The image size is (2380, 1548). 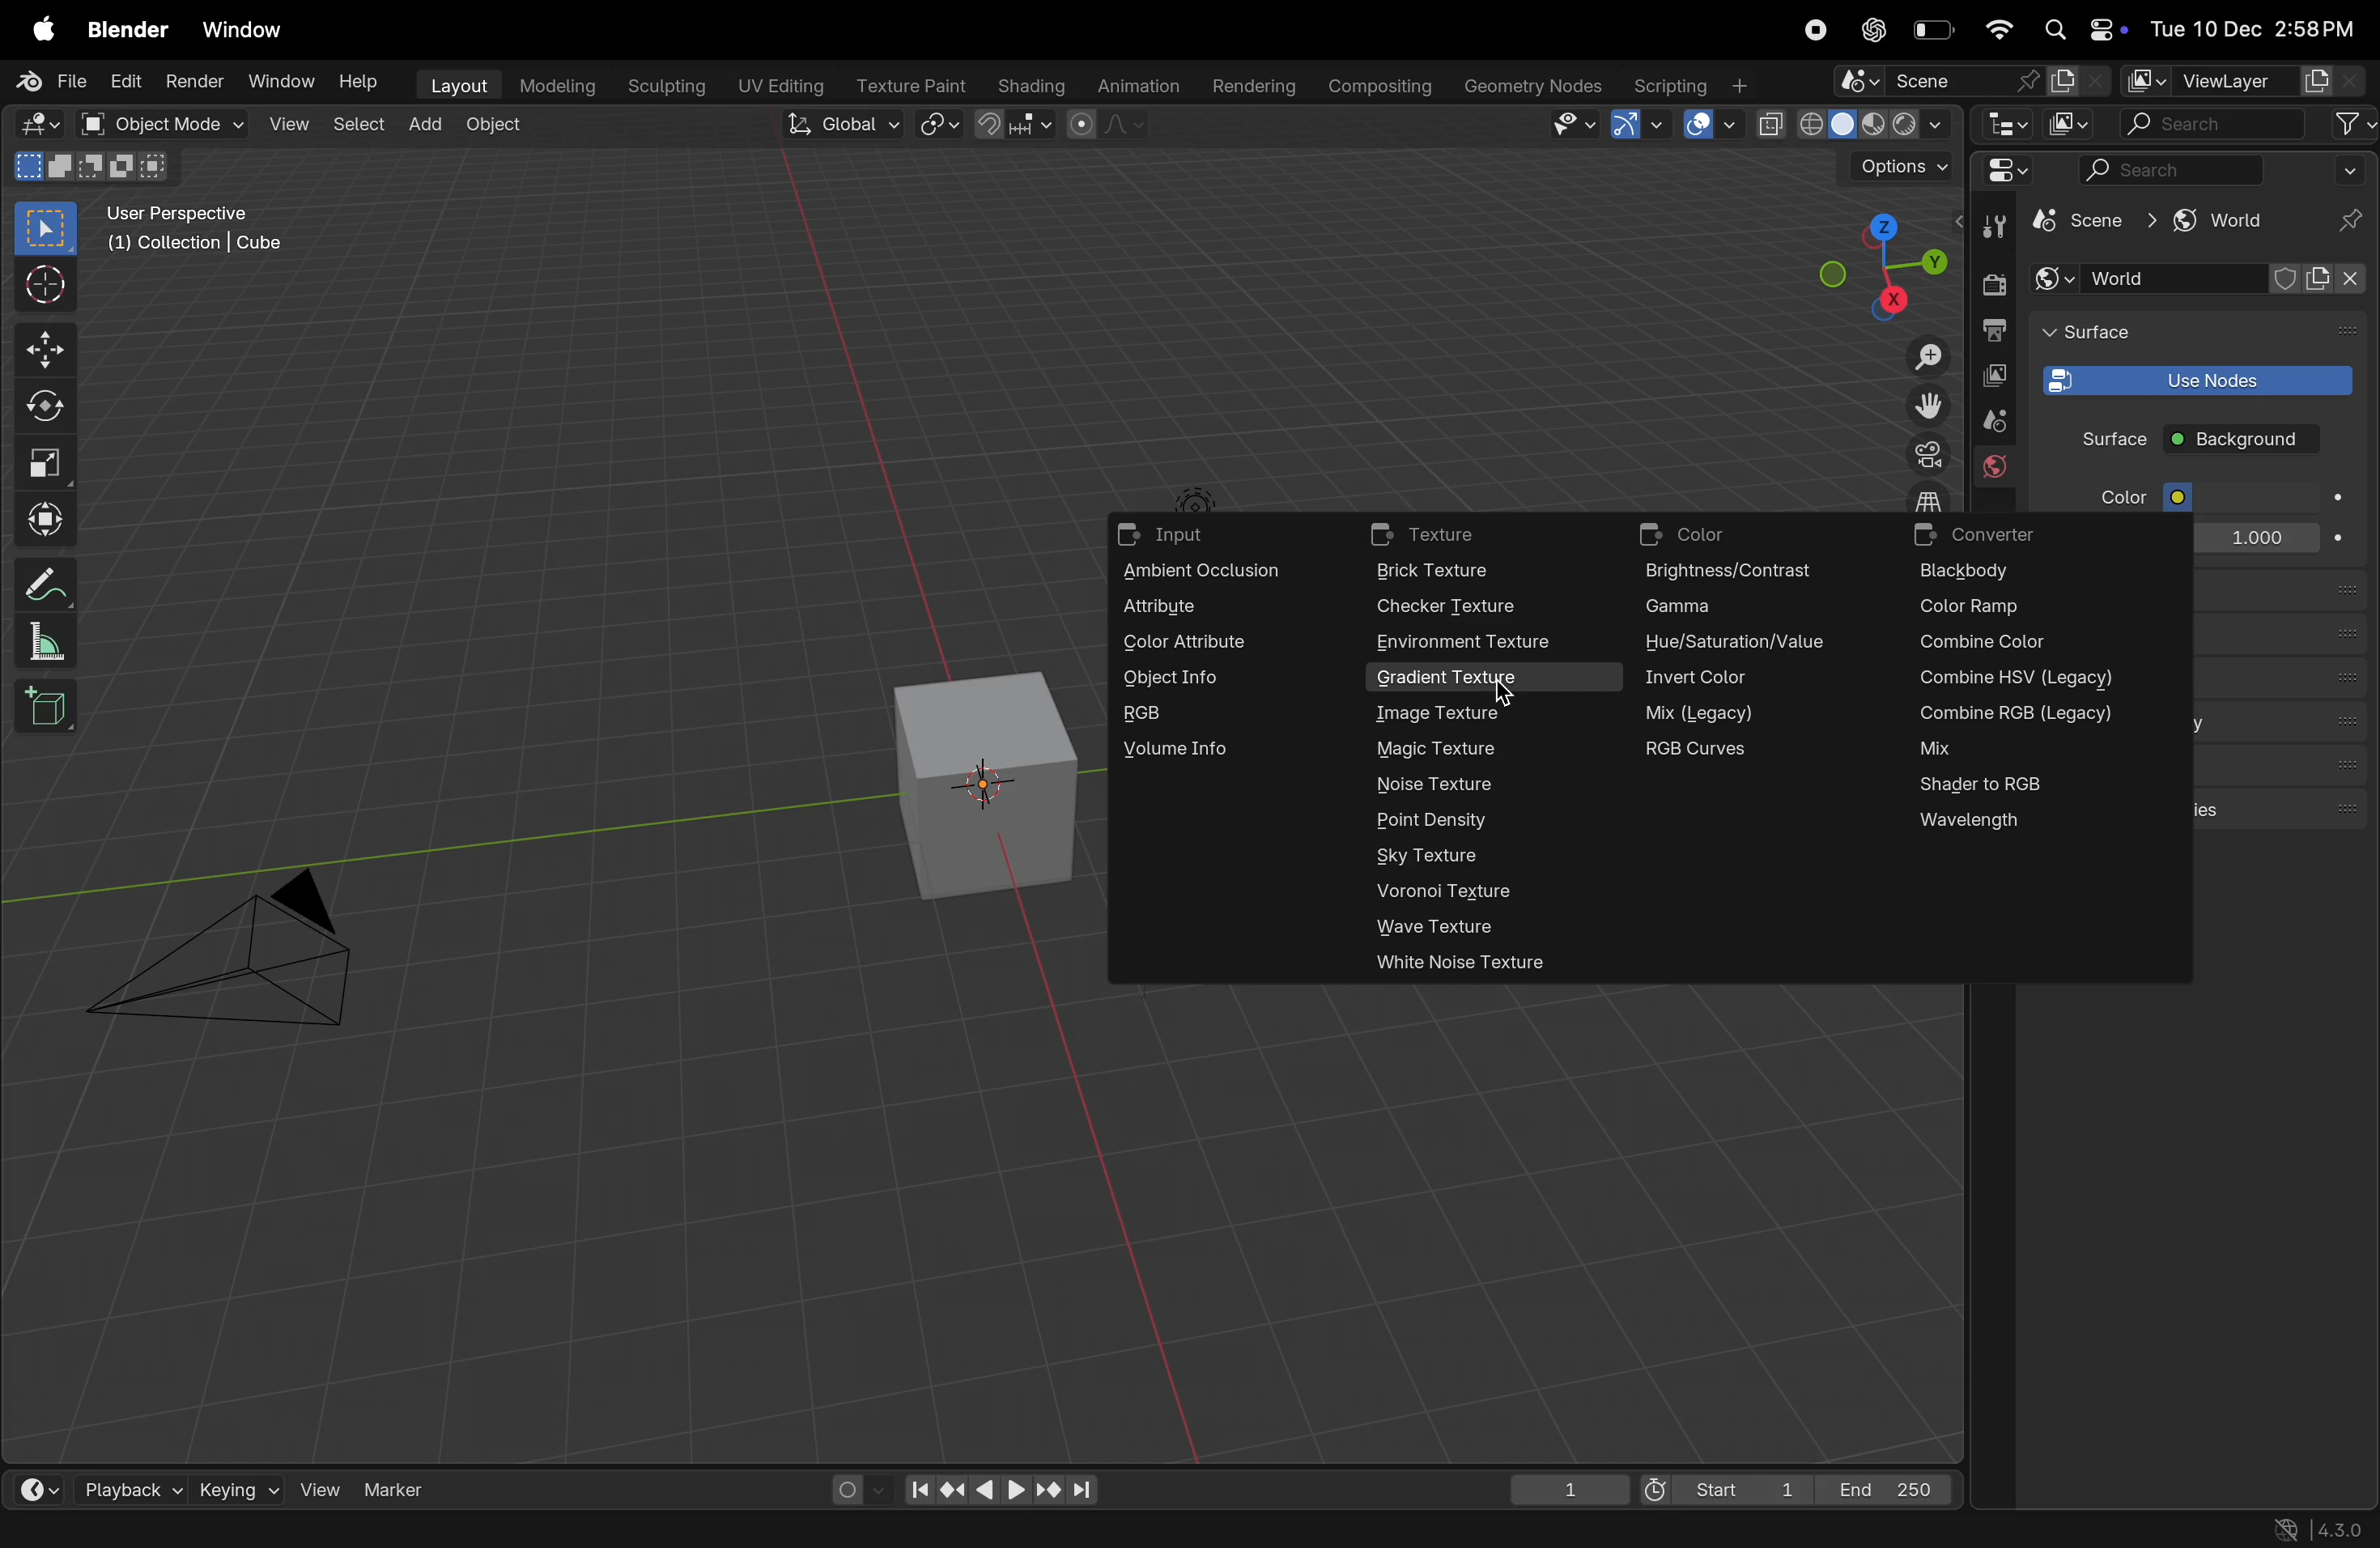 I want to click on view shading, so click(x=1851, y=126).